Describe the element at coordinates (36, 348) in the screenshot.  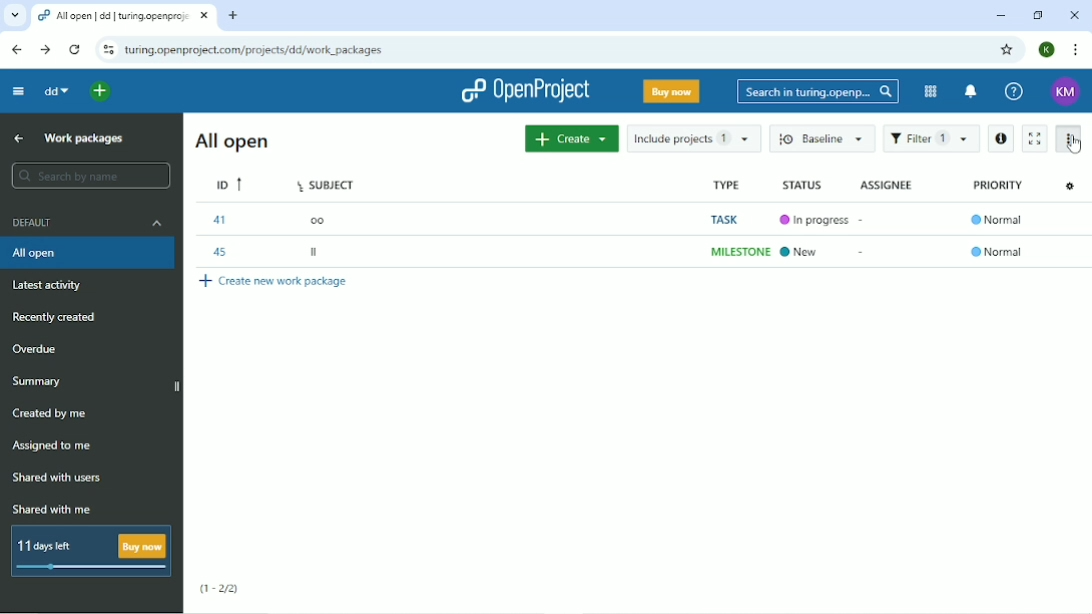
I see `Overdue` at that location.